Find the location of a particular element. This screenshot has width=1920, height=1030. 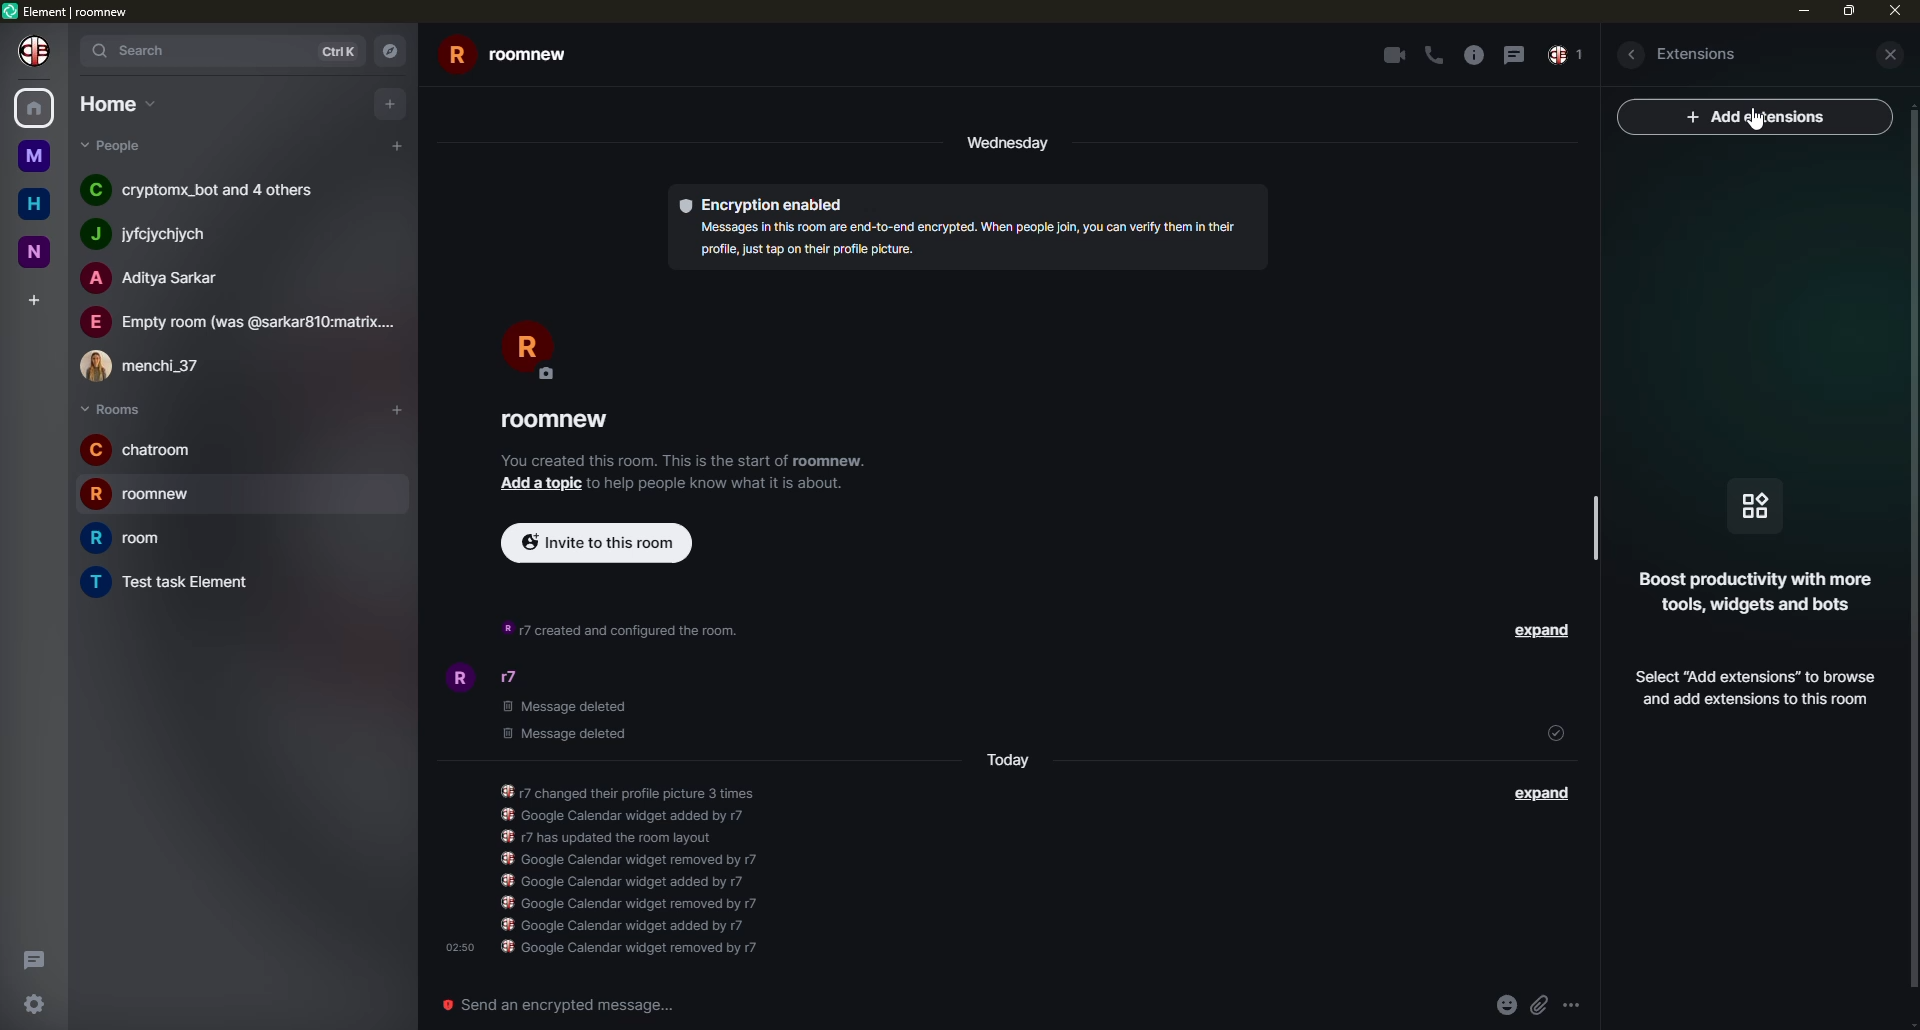

people is located at coordinates (240, 322).